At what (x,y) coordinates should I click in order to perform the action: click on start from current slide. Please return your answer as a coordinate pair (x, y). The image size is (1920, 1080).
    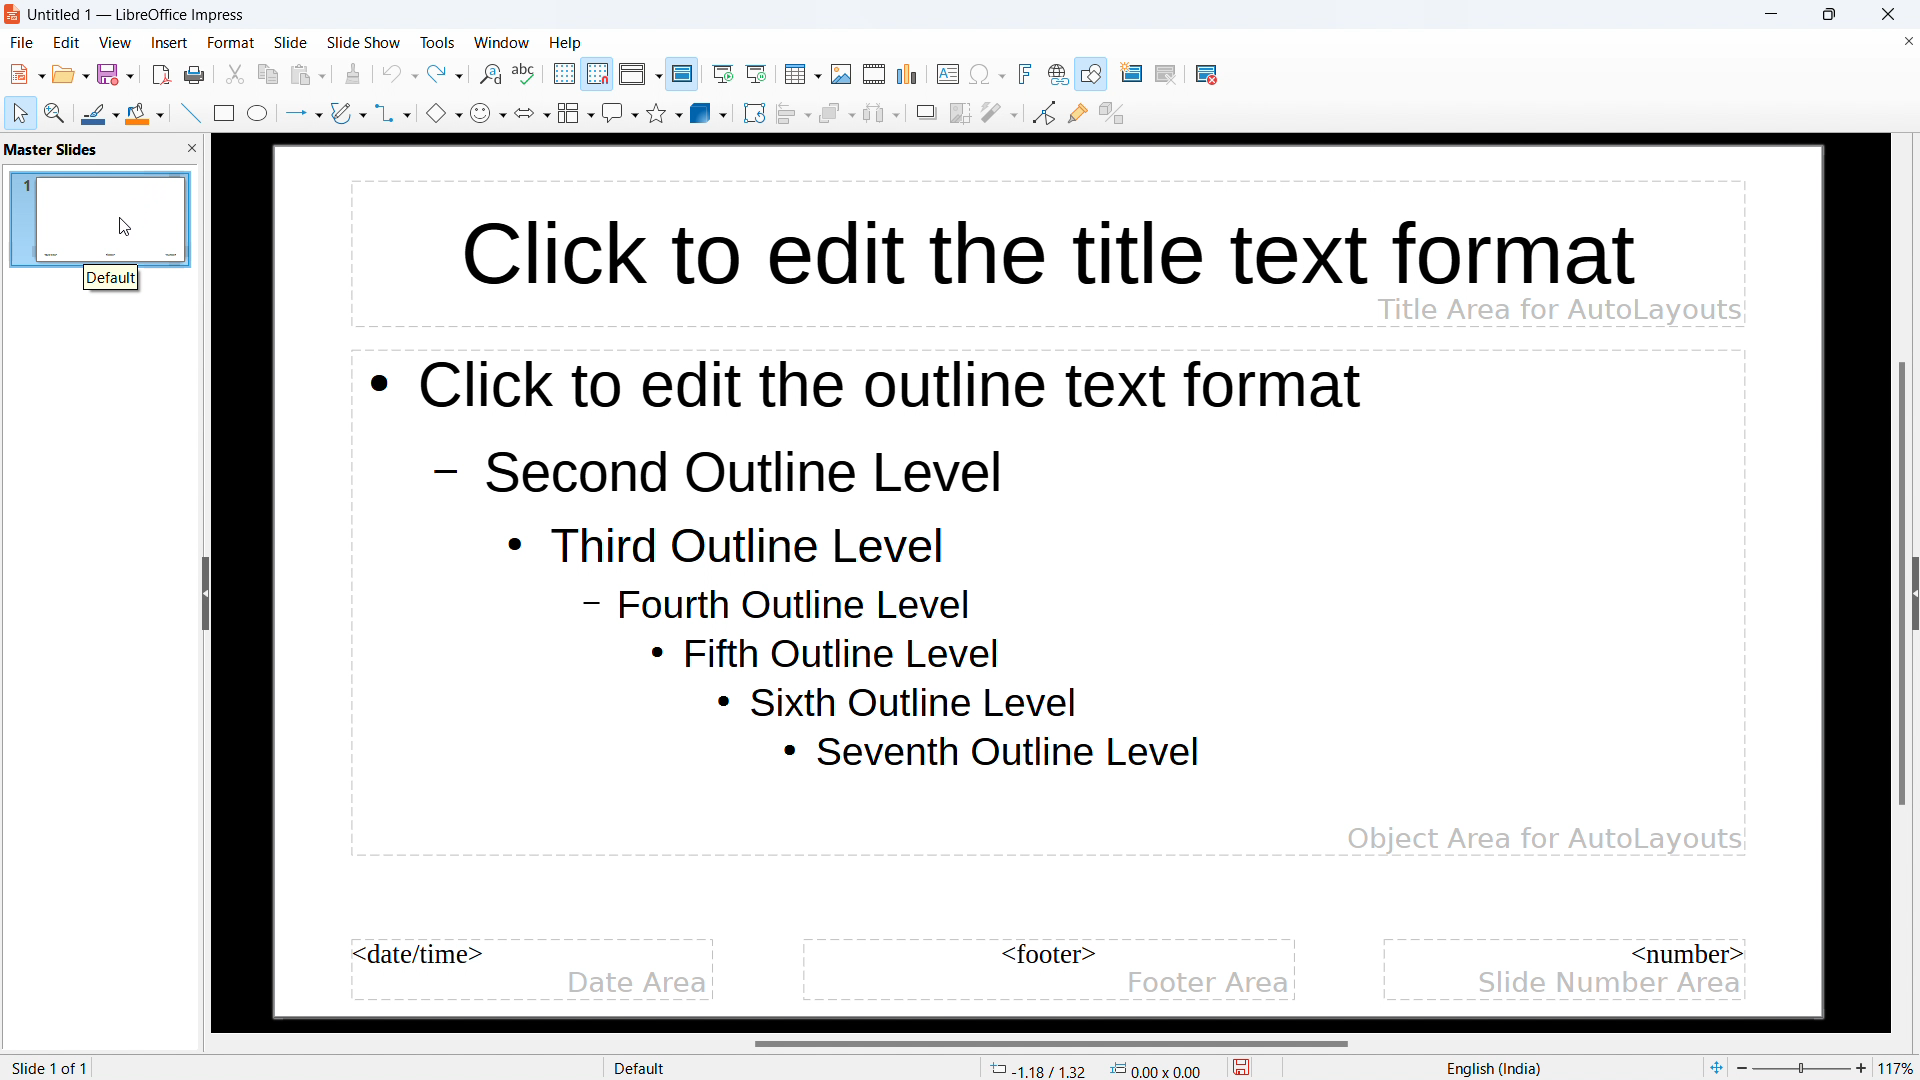
    Looking at the image, I should click on (757, 74).